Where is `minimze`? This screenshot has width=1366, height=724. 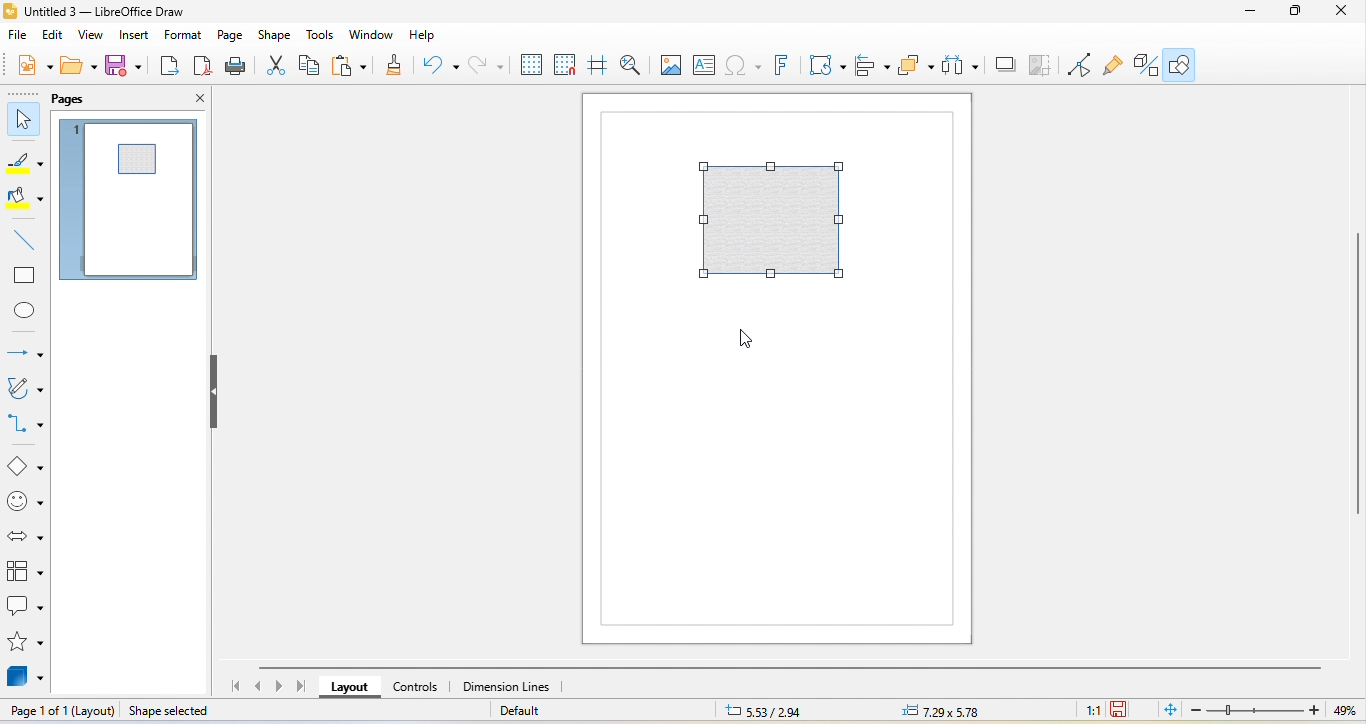 minimze is located at coordinates (1245, 14).